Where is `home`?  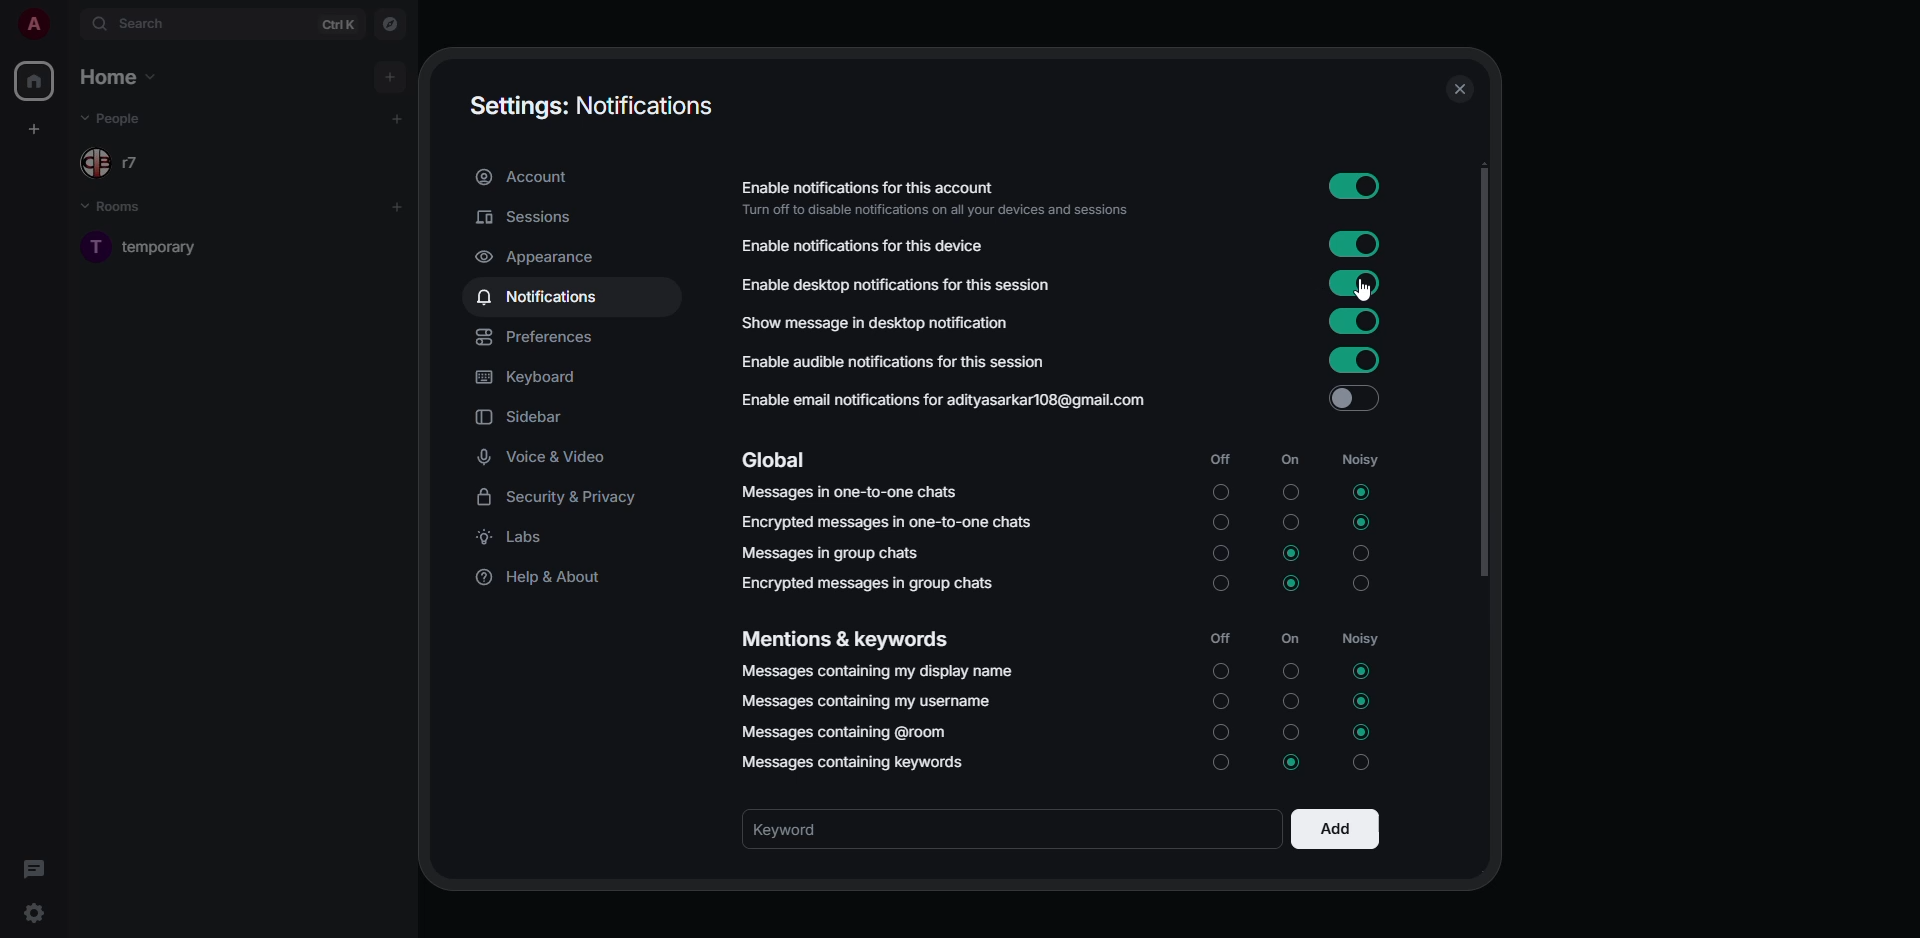 home is located at coordinates (37, 84).